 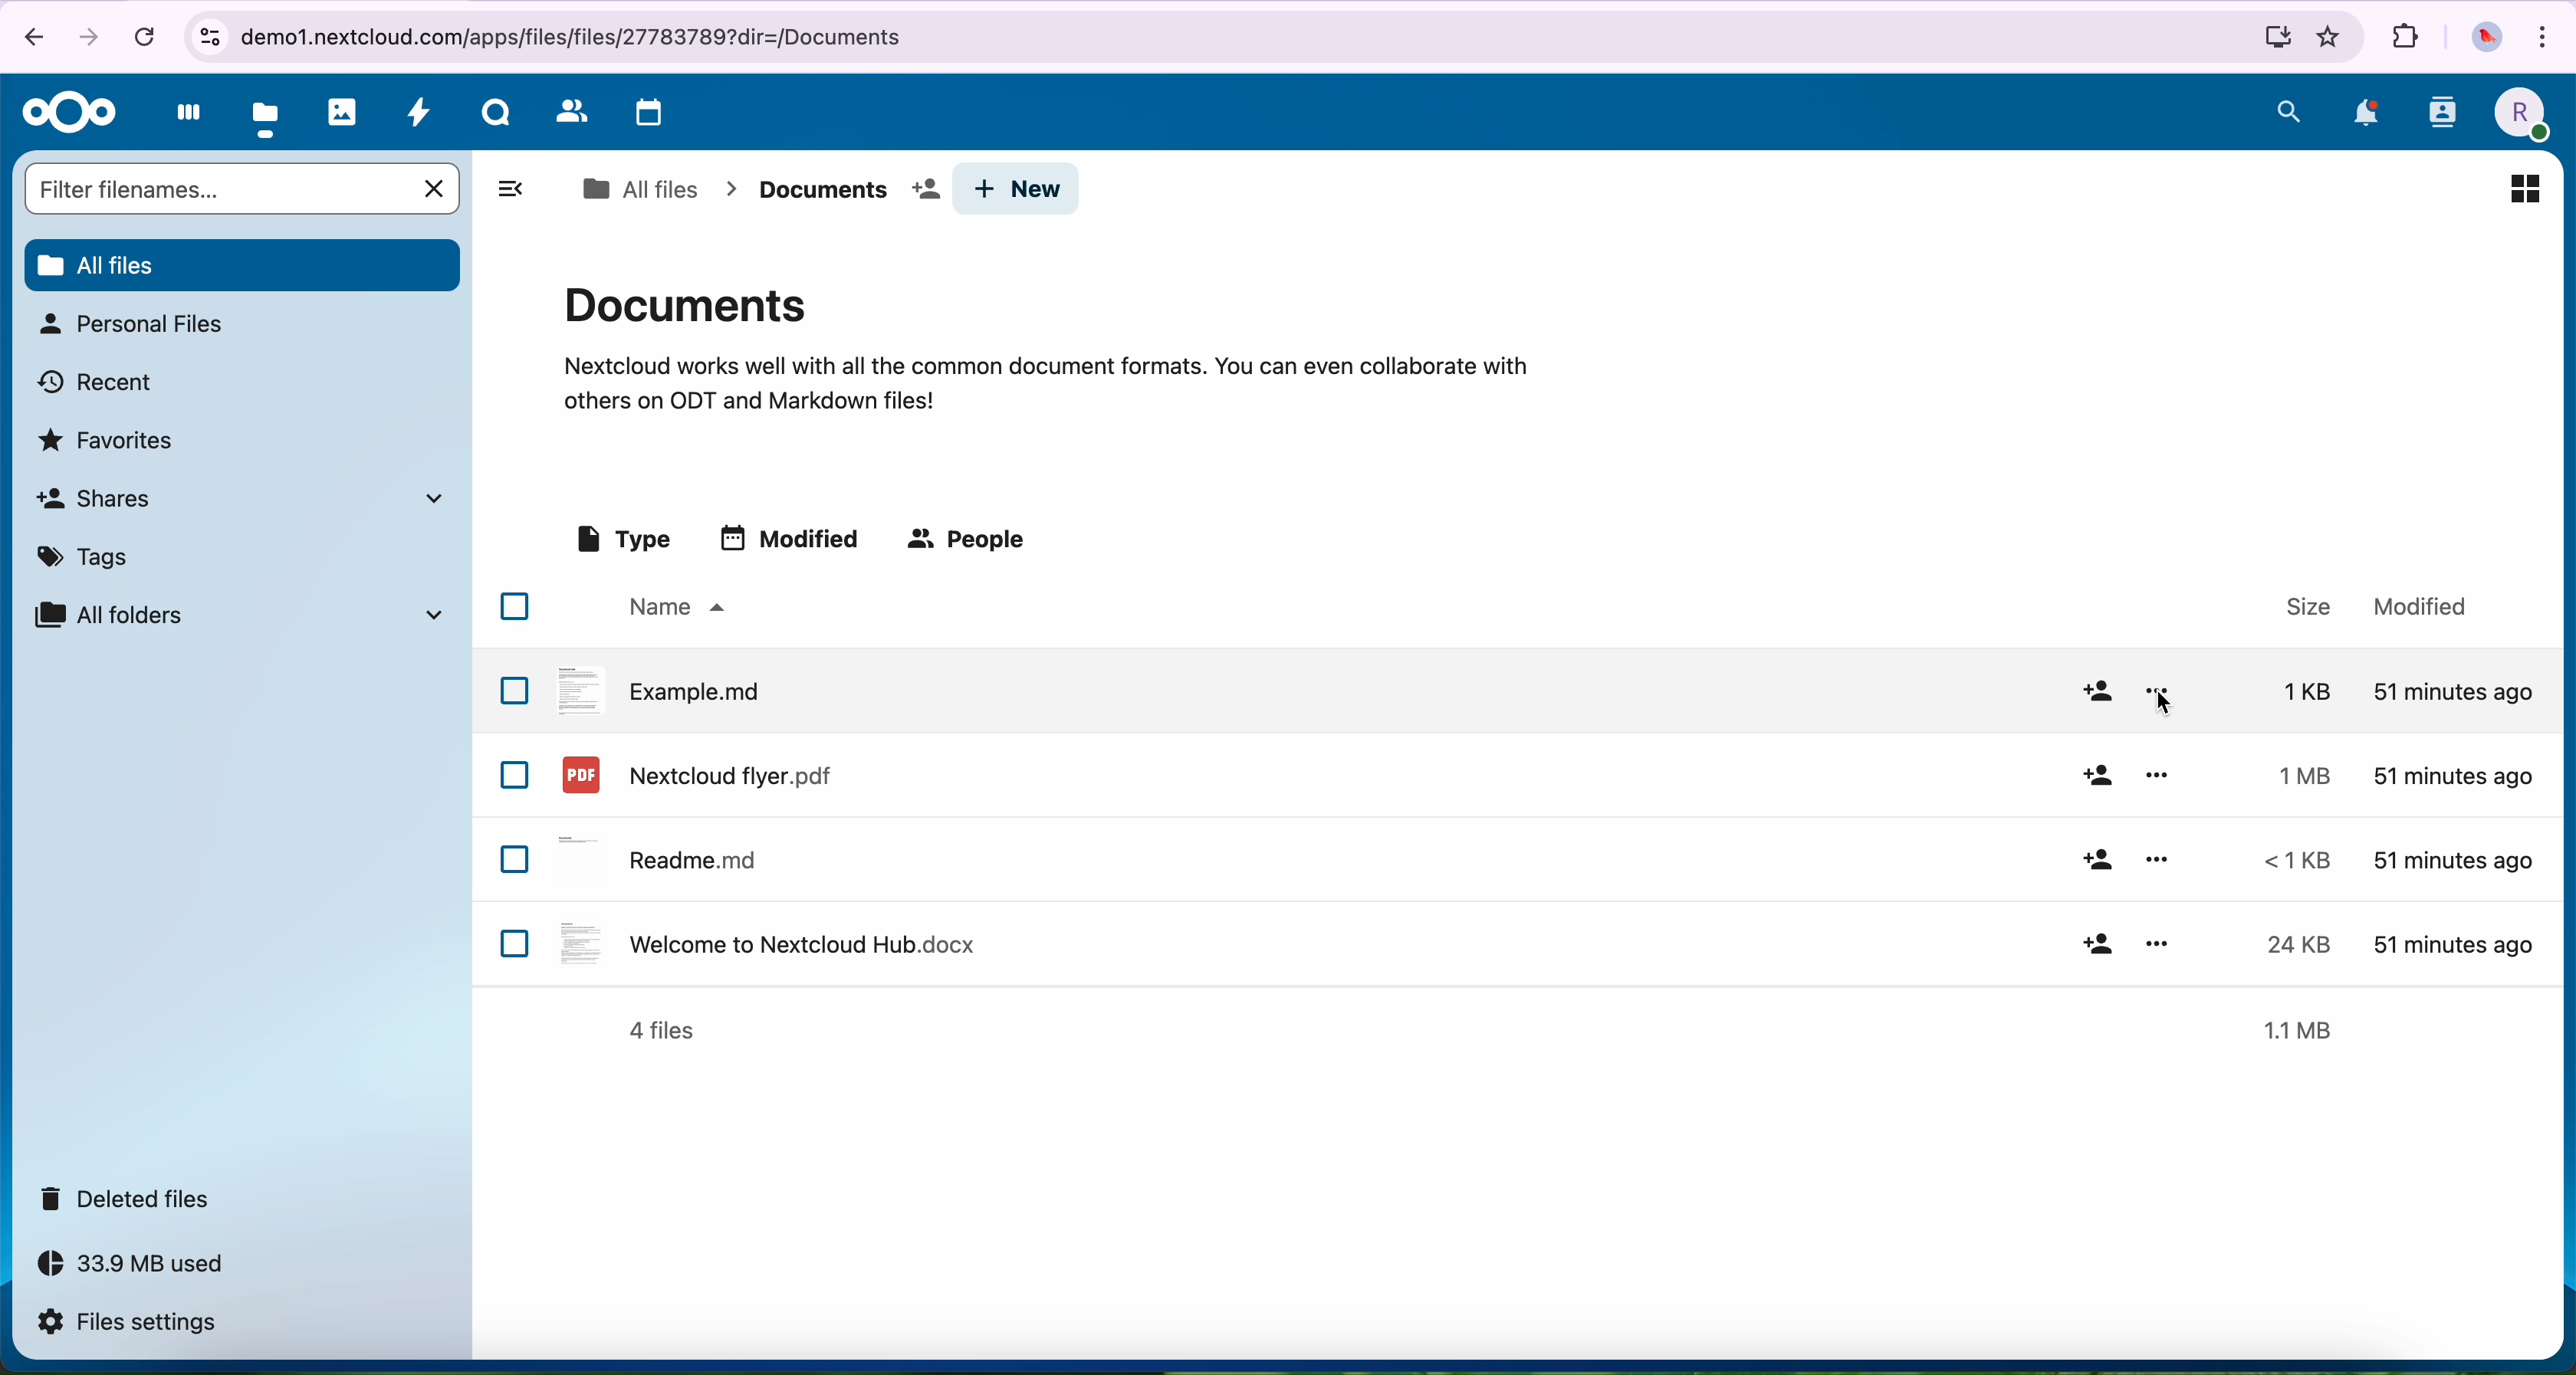 What do you see at coordinates (2300, 1029) in the screenshot?
I see `size` at bounding box center [2300, 1029].